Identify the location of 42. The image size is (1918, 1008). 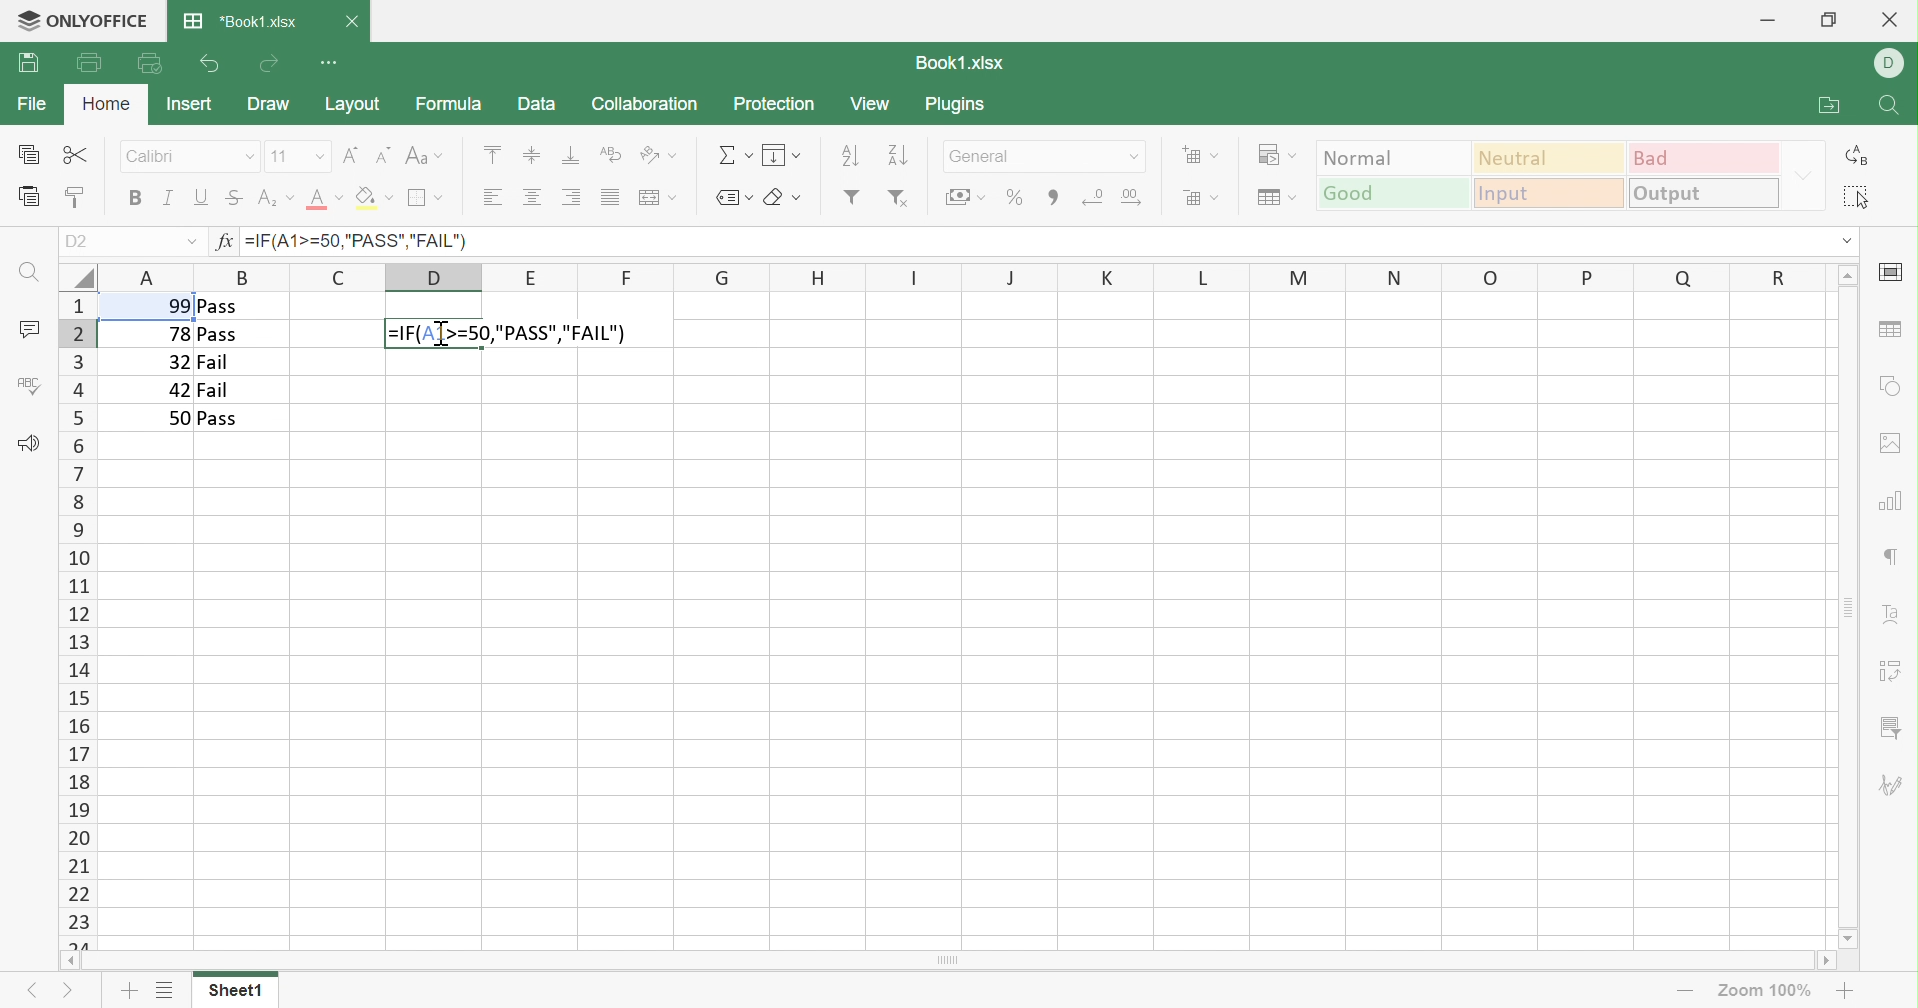
(179, 390).